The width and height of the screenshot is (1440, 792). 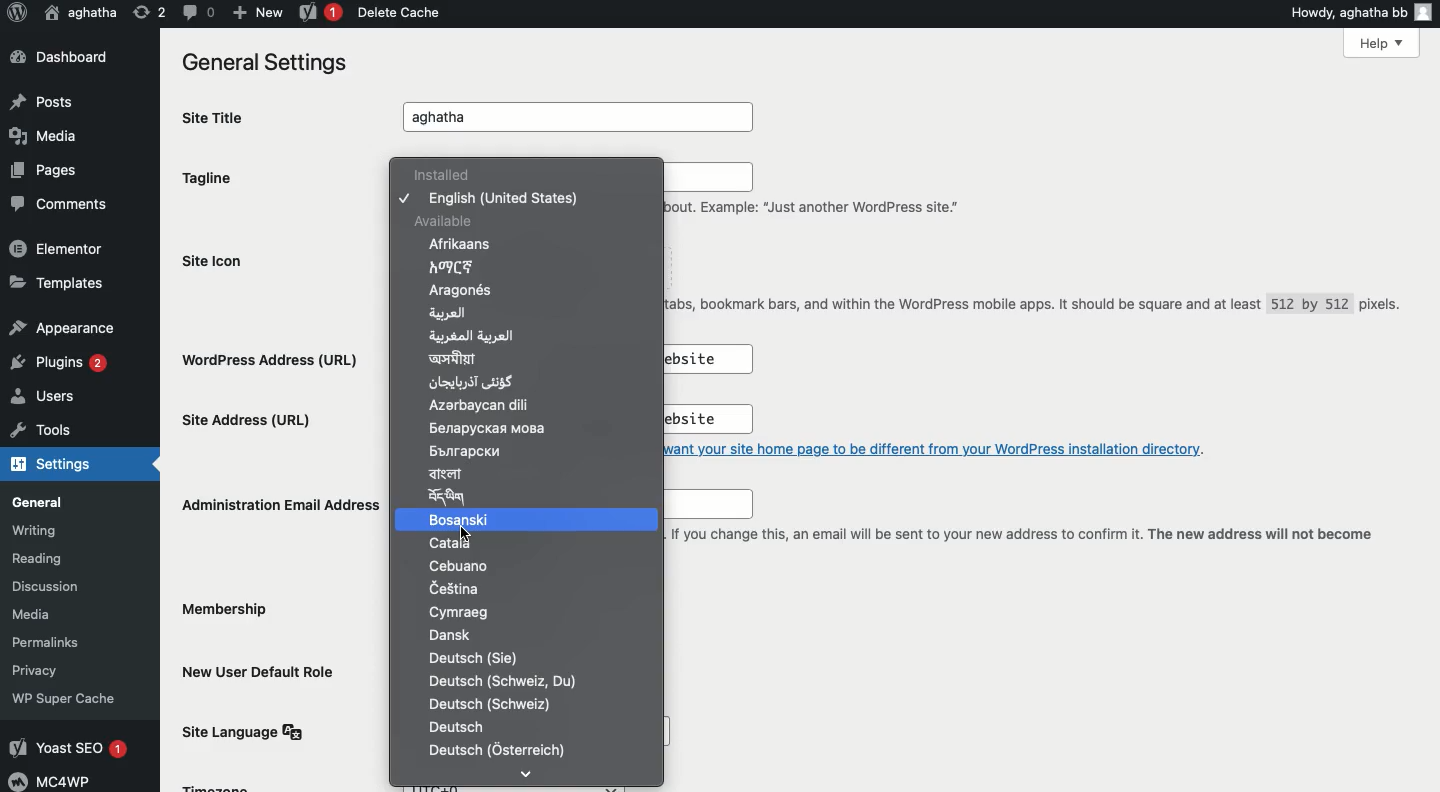 What do you see at coordinates (44, 669) in the screenshot?
I see `Privacy` at bounding box center [44, 669].